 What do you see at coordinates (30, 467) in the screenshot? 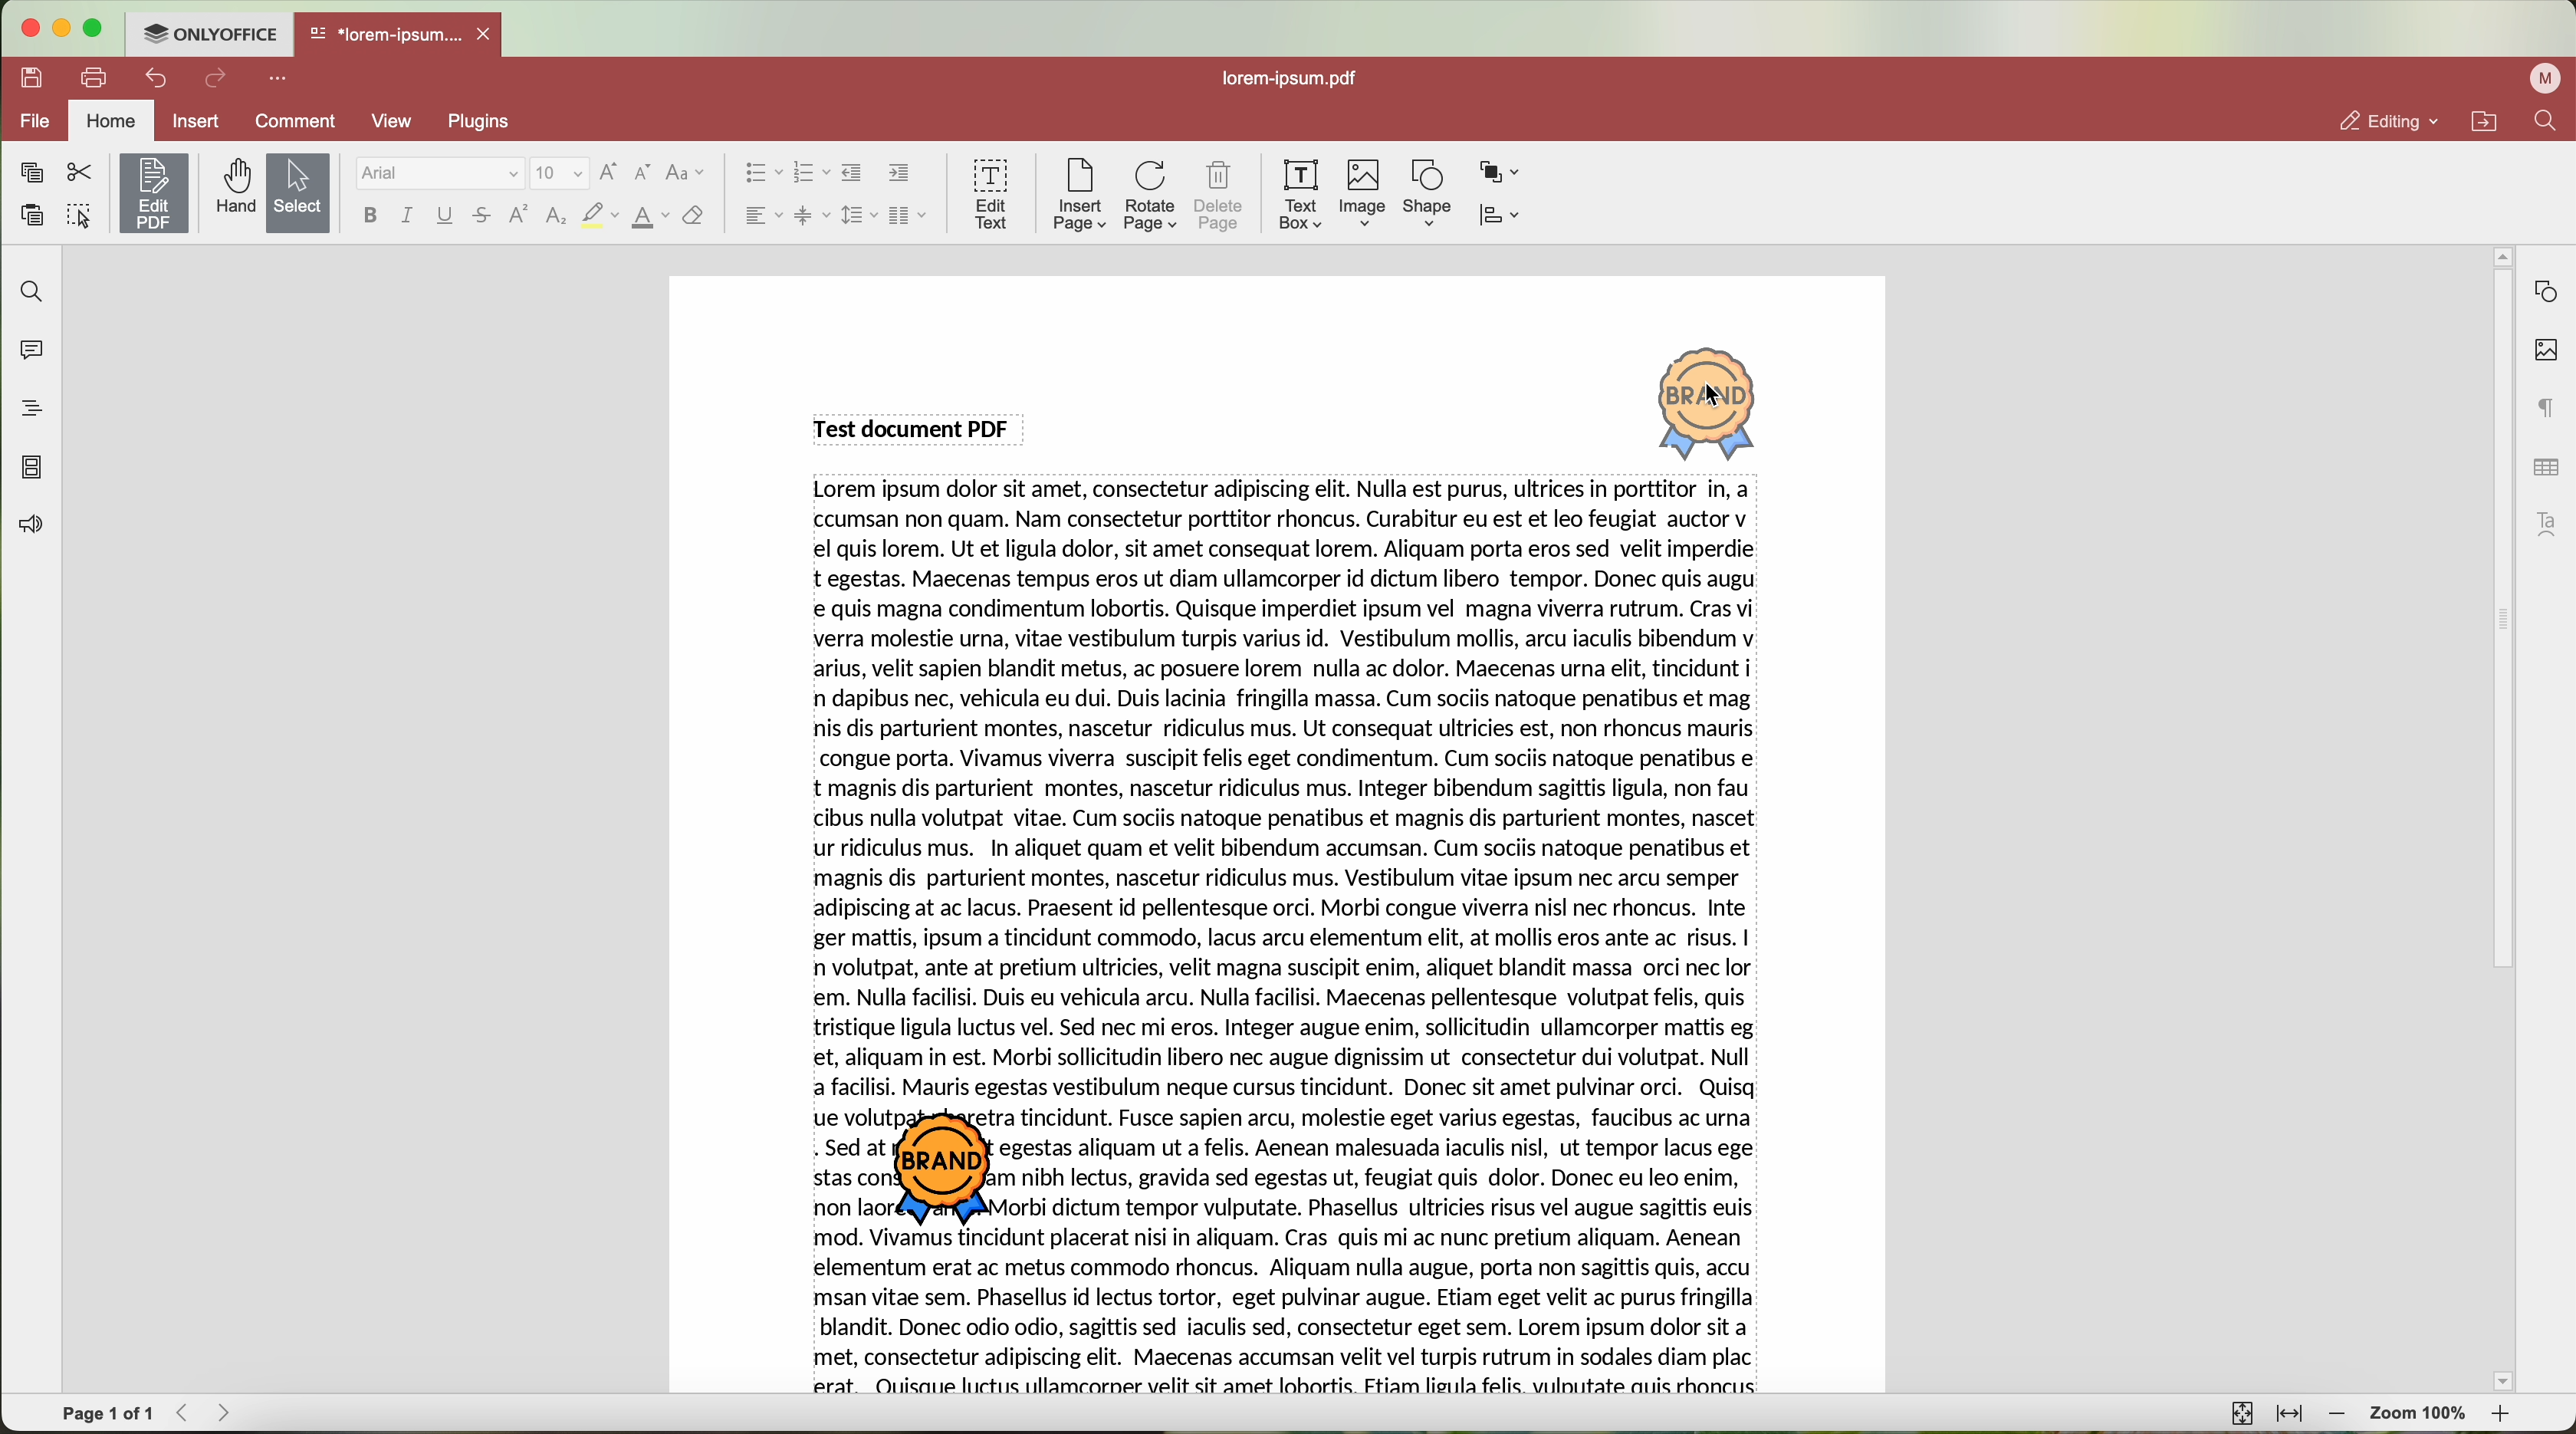
I see `page thumbnails` at bounding box center [30, 467].